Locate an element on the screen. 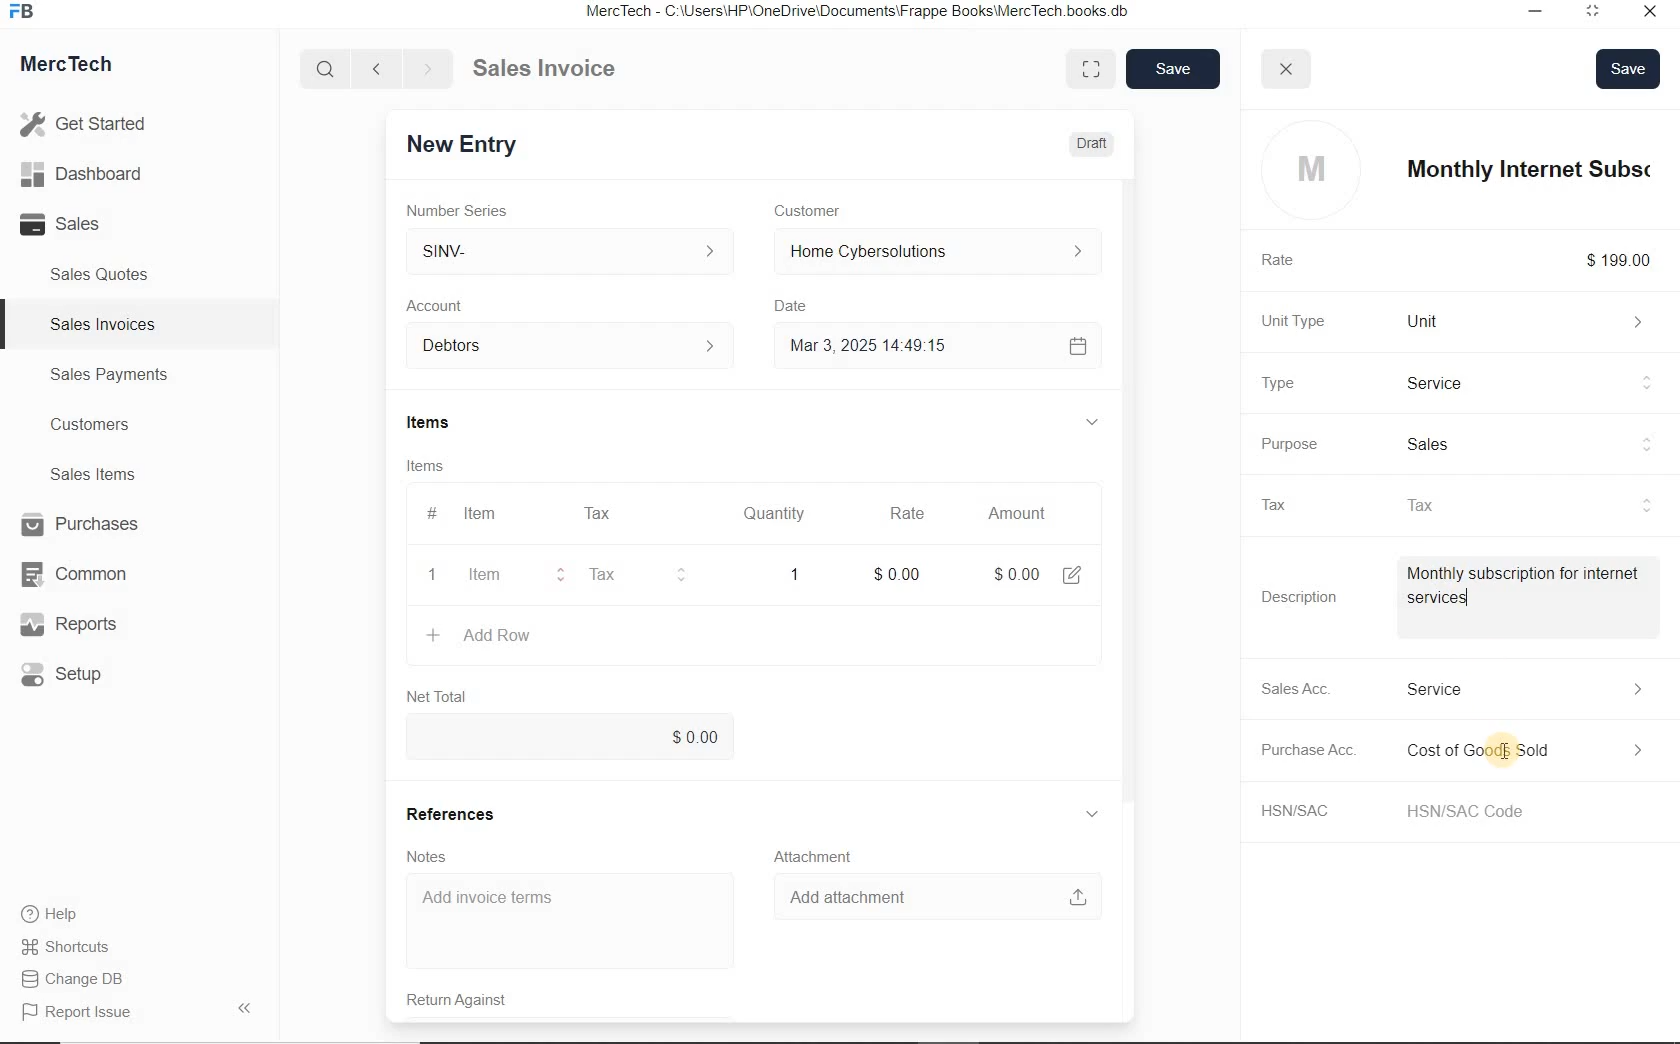 Image resolution: width=1680 pixels, height=1044 pixels. HSN/SAC is located at coordinates (1296, 811).